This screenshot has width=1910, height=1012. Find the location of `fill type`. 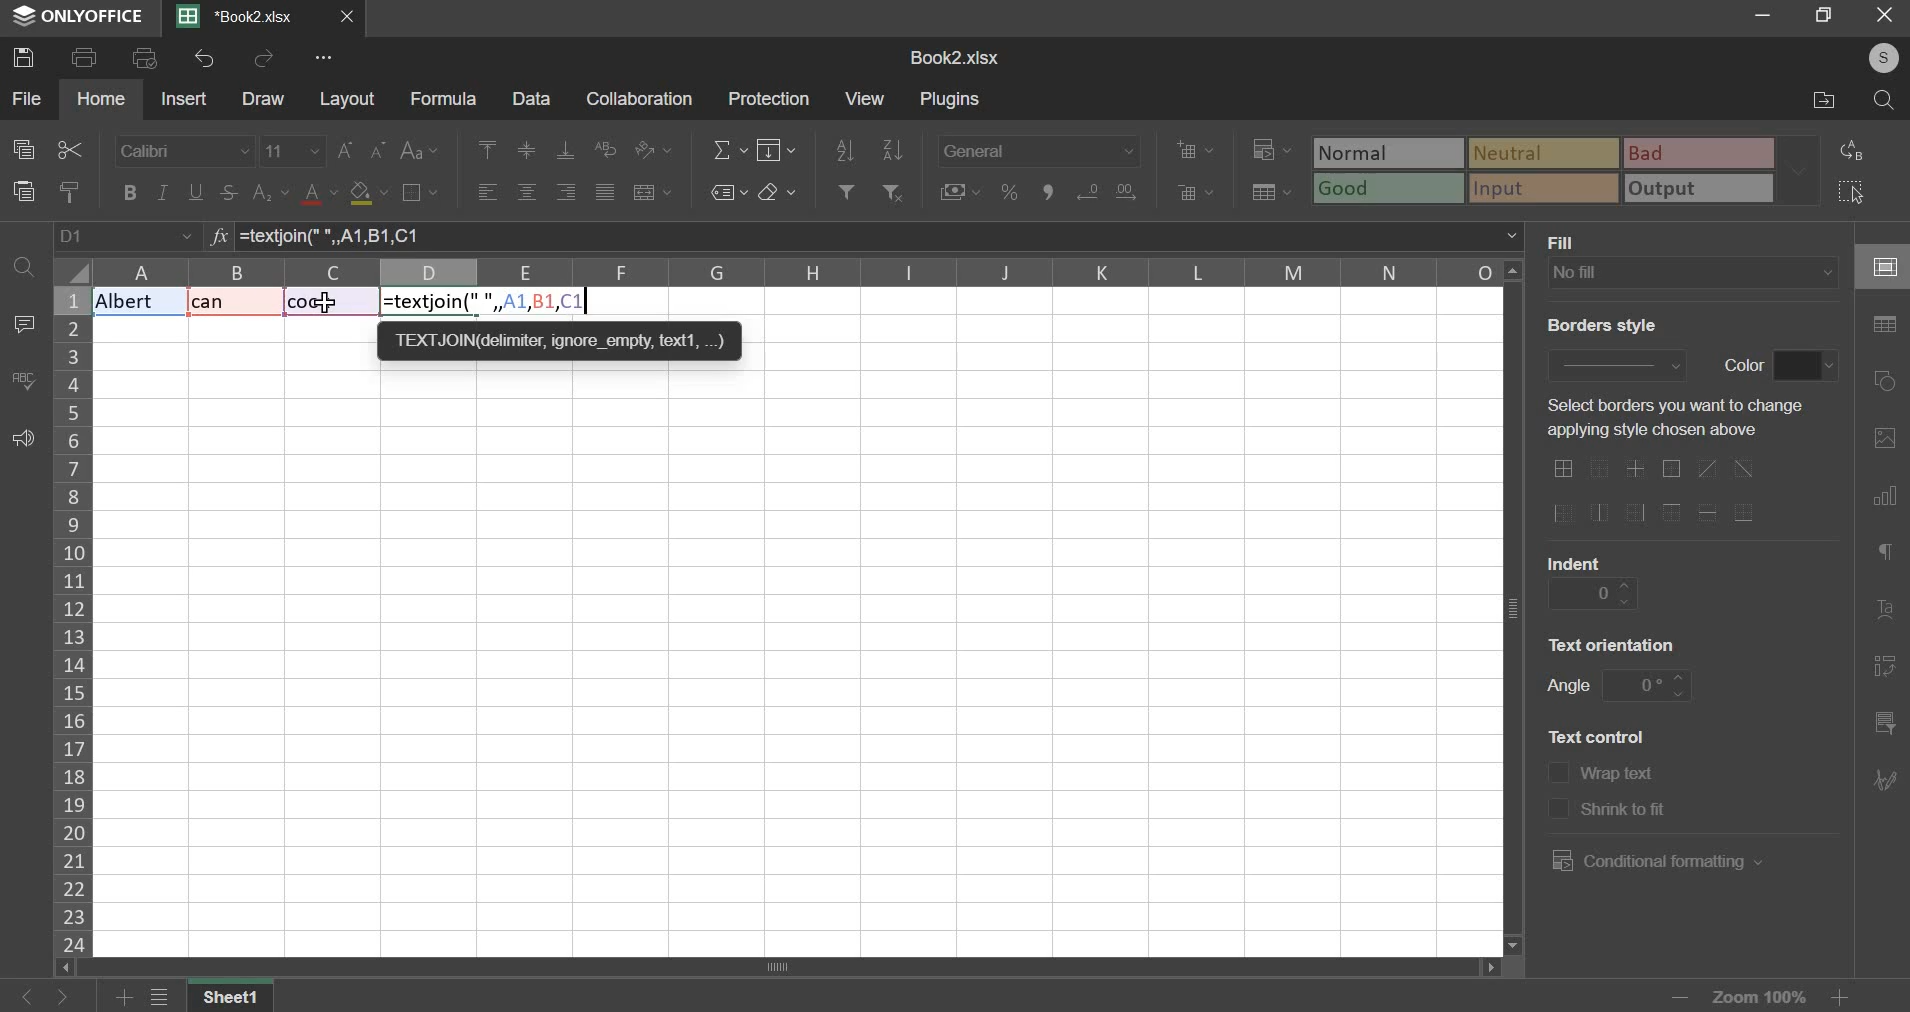

fill type is located at coordinates (1693, 273).